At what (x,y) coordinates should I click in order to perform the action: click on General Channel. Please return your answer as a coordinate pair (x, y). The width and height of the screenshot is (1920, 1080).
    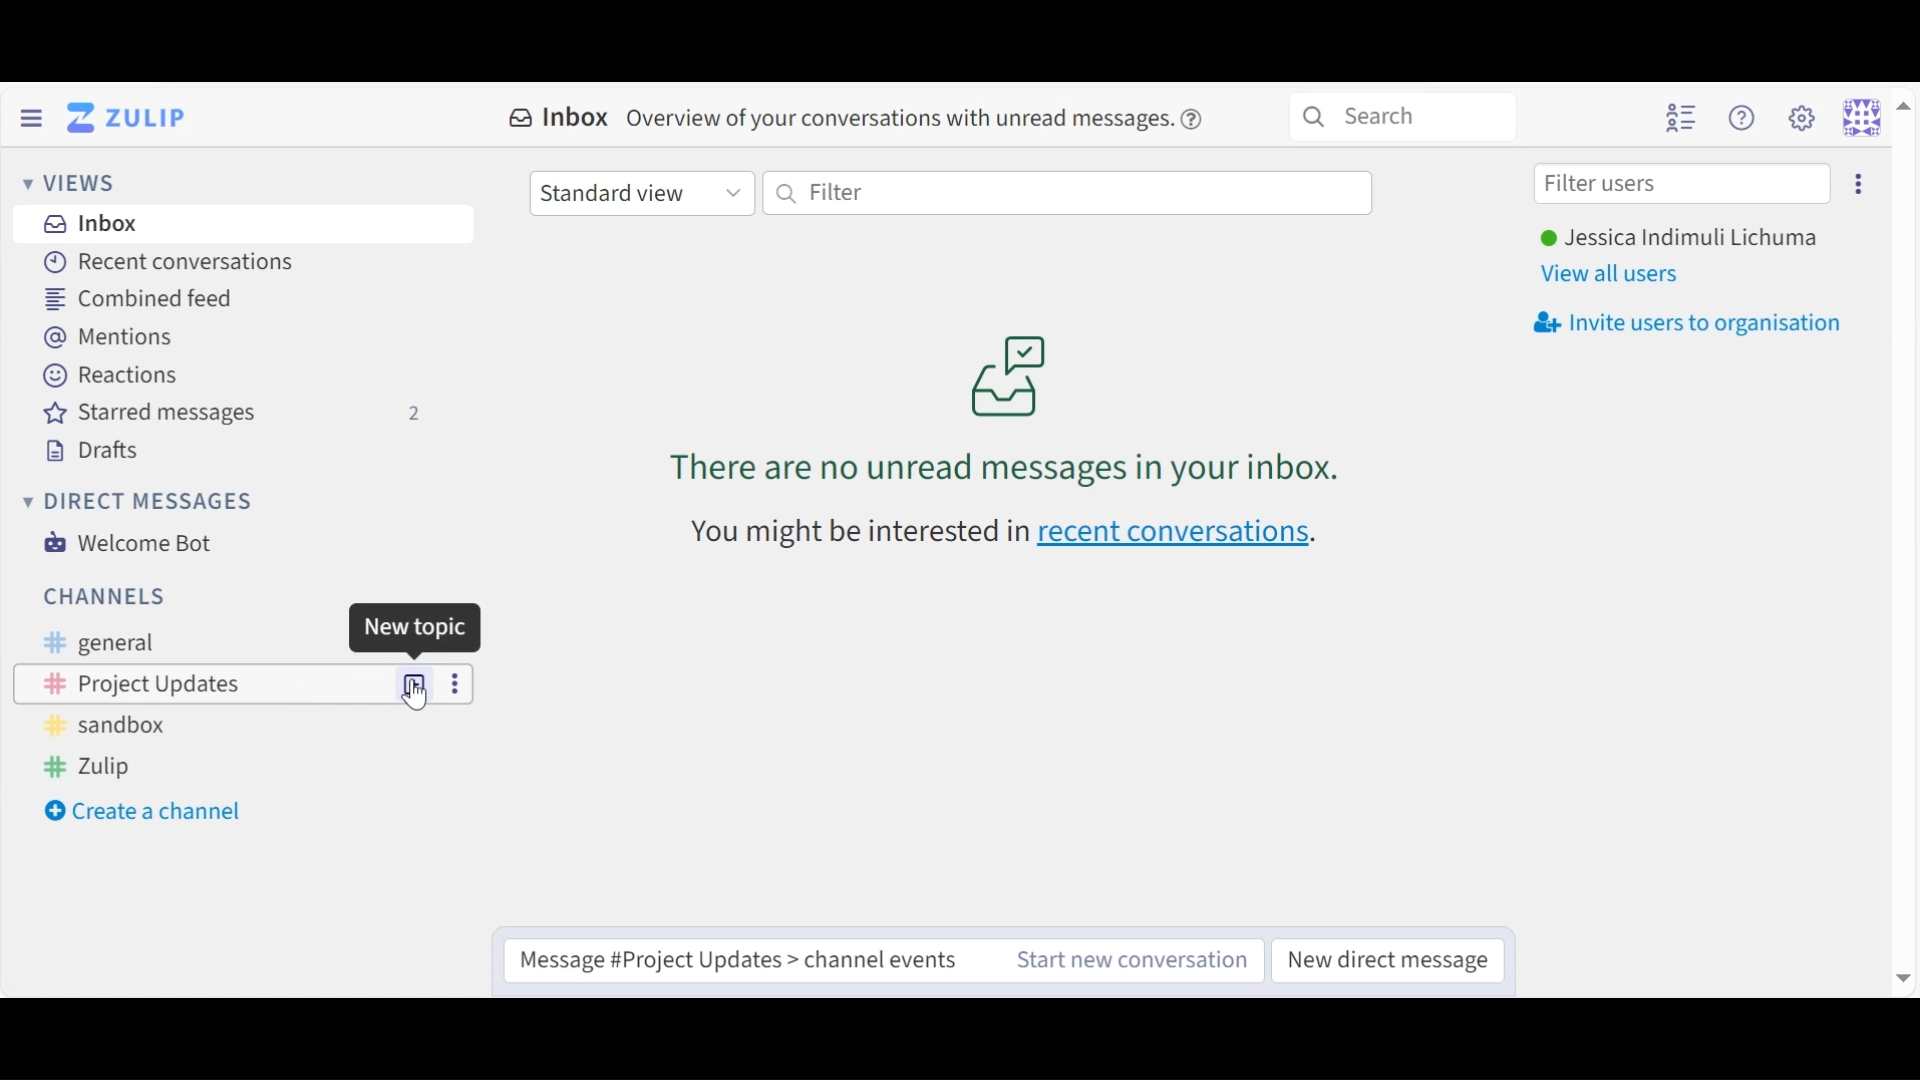
    Looking at the image, I should click on (95, 643).